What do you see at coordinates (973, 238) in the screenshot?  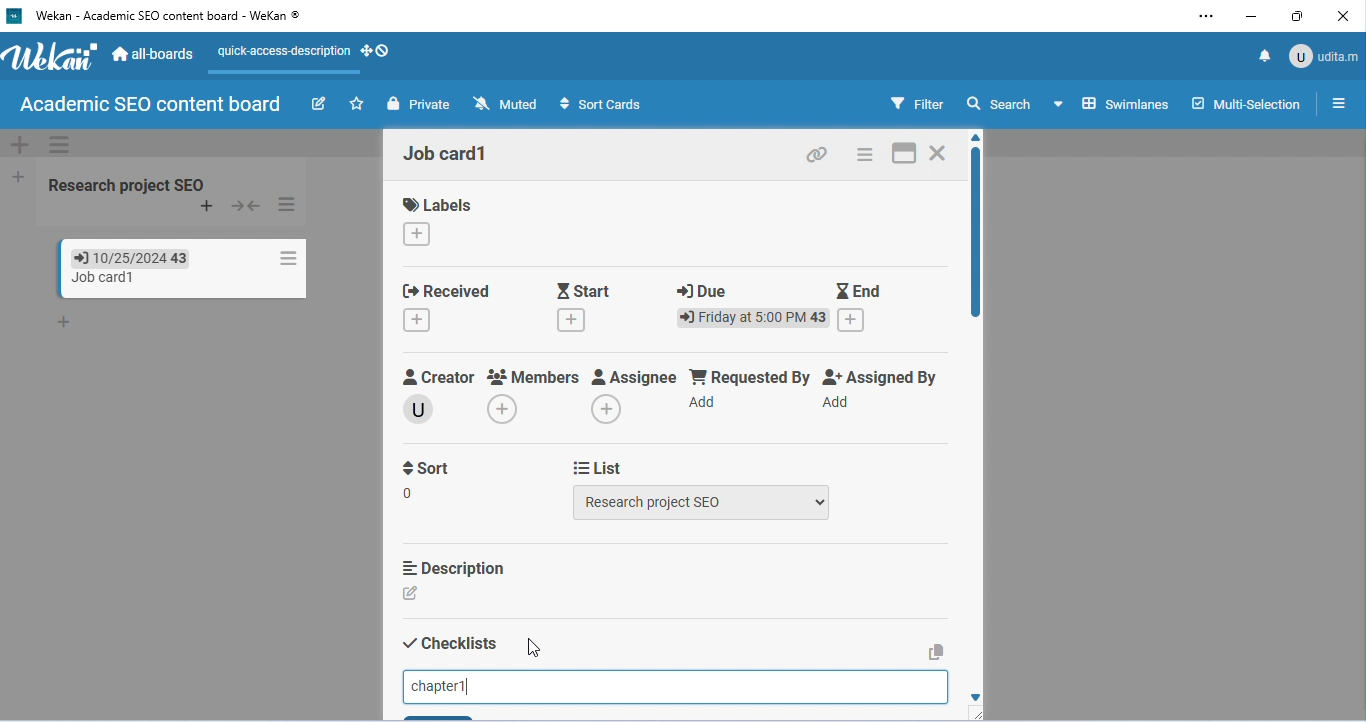 I see `vertical scroll bar` at bounding box center [973, 238].